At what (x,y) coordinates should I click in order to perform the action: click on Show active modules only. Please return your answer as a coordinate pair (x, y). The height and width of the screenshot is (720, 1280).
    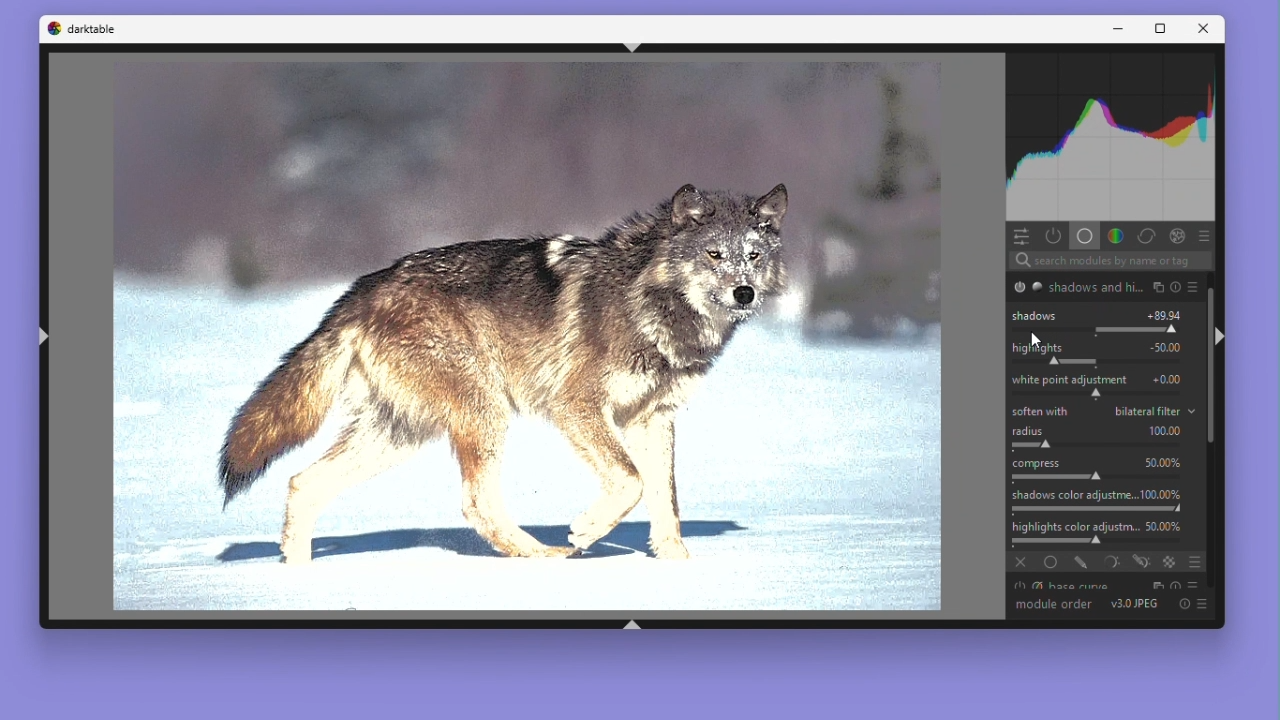
    Looking at the image, I should click on (1053, 235).